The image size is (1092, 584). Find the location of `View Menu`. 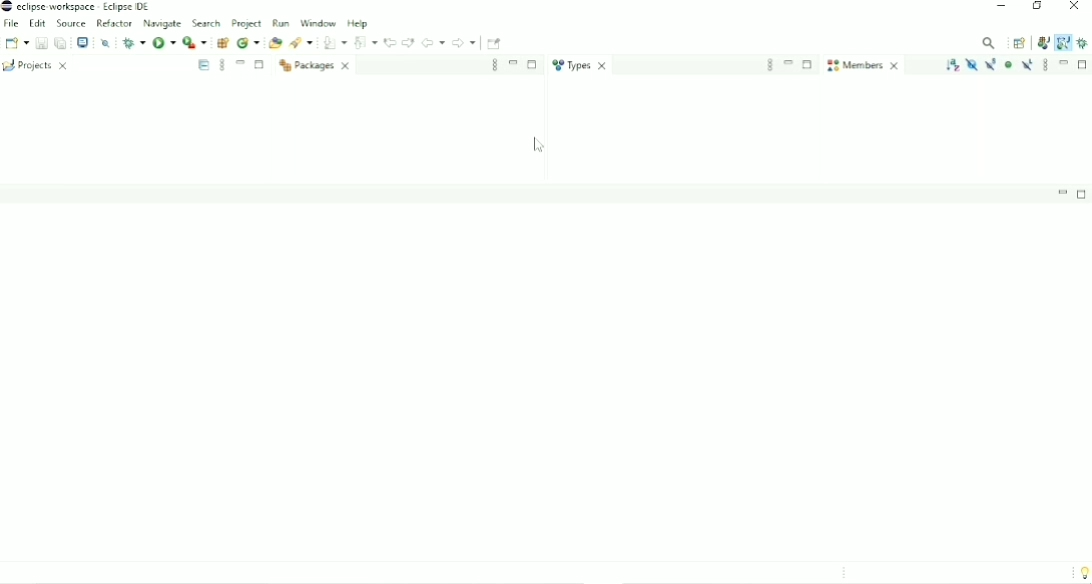

View Menu is located at coordinates (1046, 65).